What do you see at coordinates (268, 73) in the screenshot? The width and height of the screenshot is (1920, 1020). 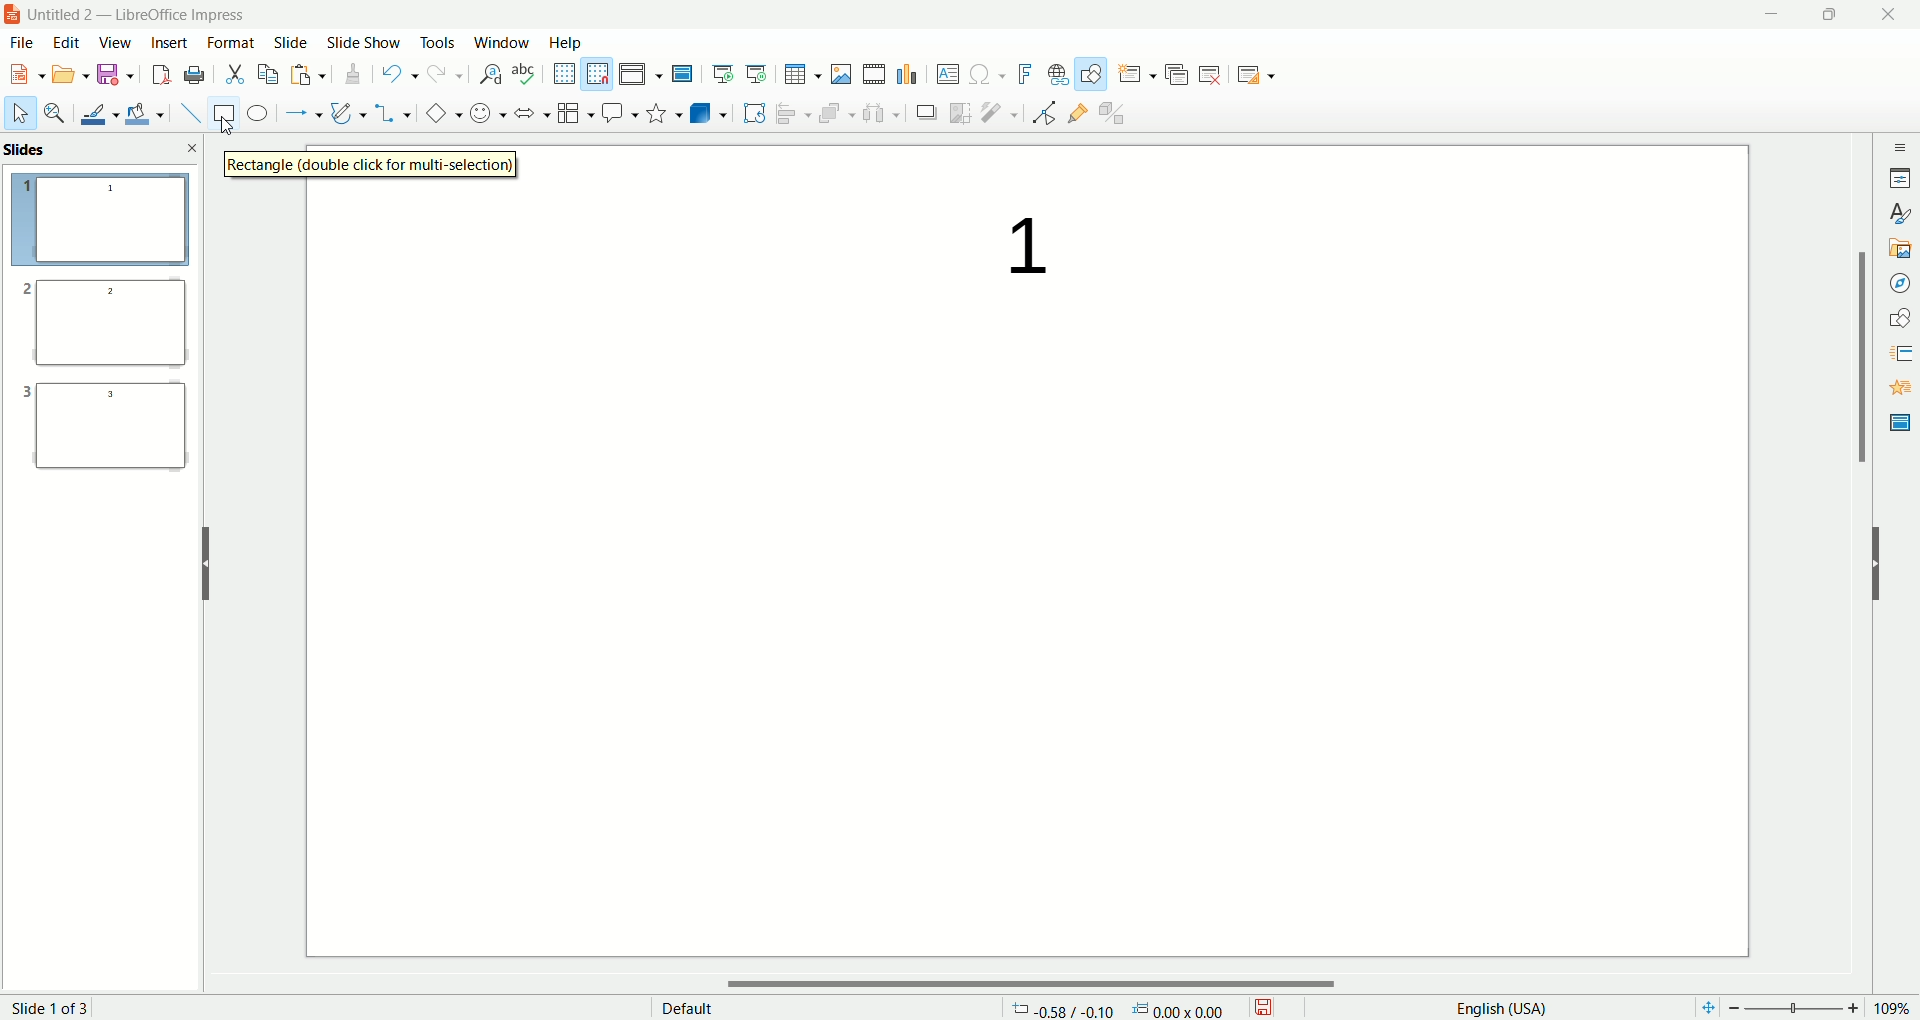 I see `copy` at bounding box center [268, 73].